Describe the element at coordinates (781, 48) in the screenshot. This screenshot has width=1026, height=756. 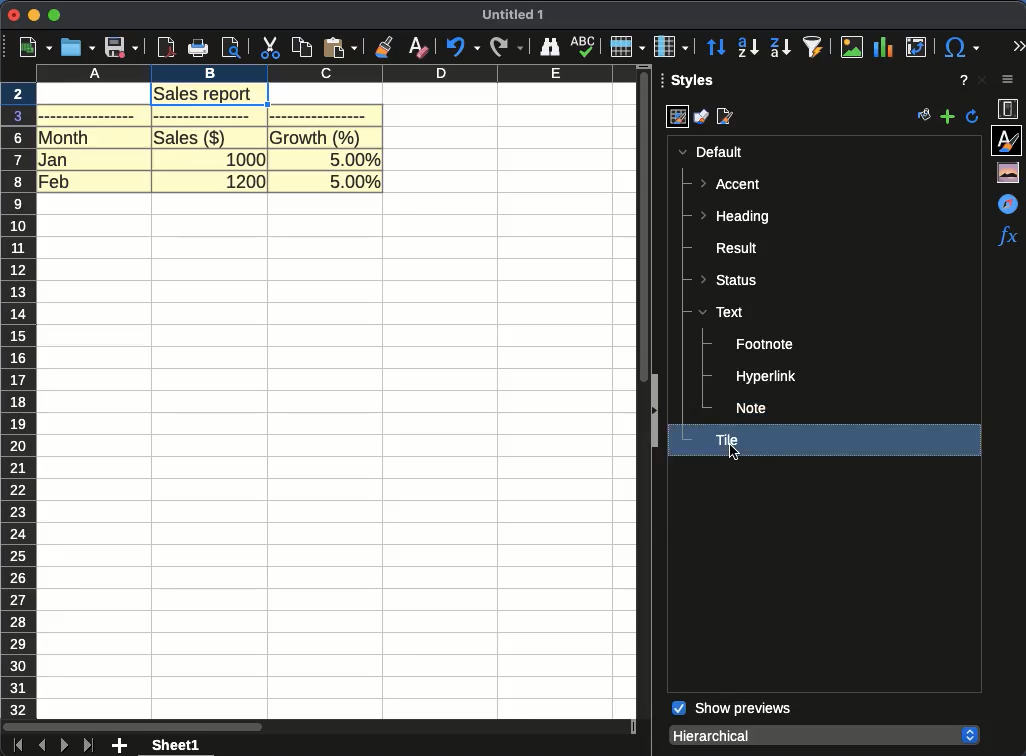
I see `descending ` at that location.